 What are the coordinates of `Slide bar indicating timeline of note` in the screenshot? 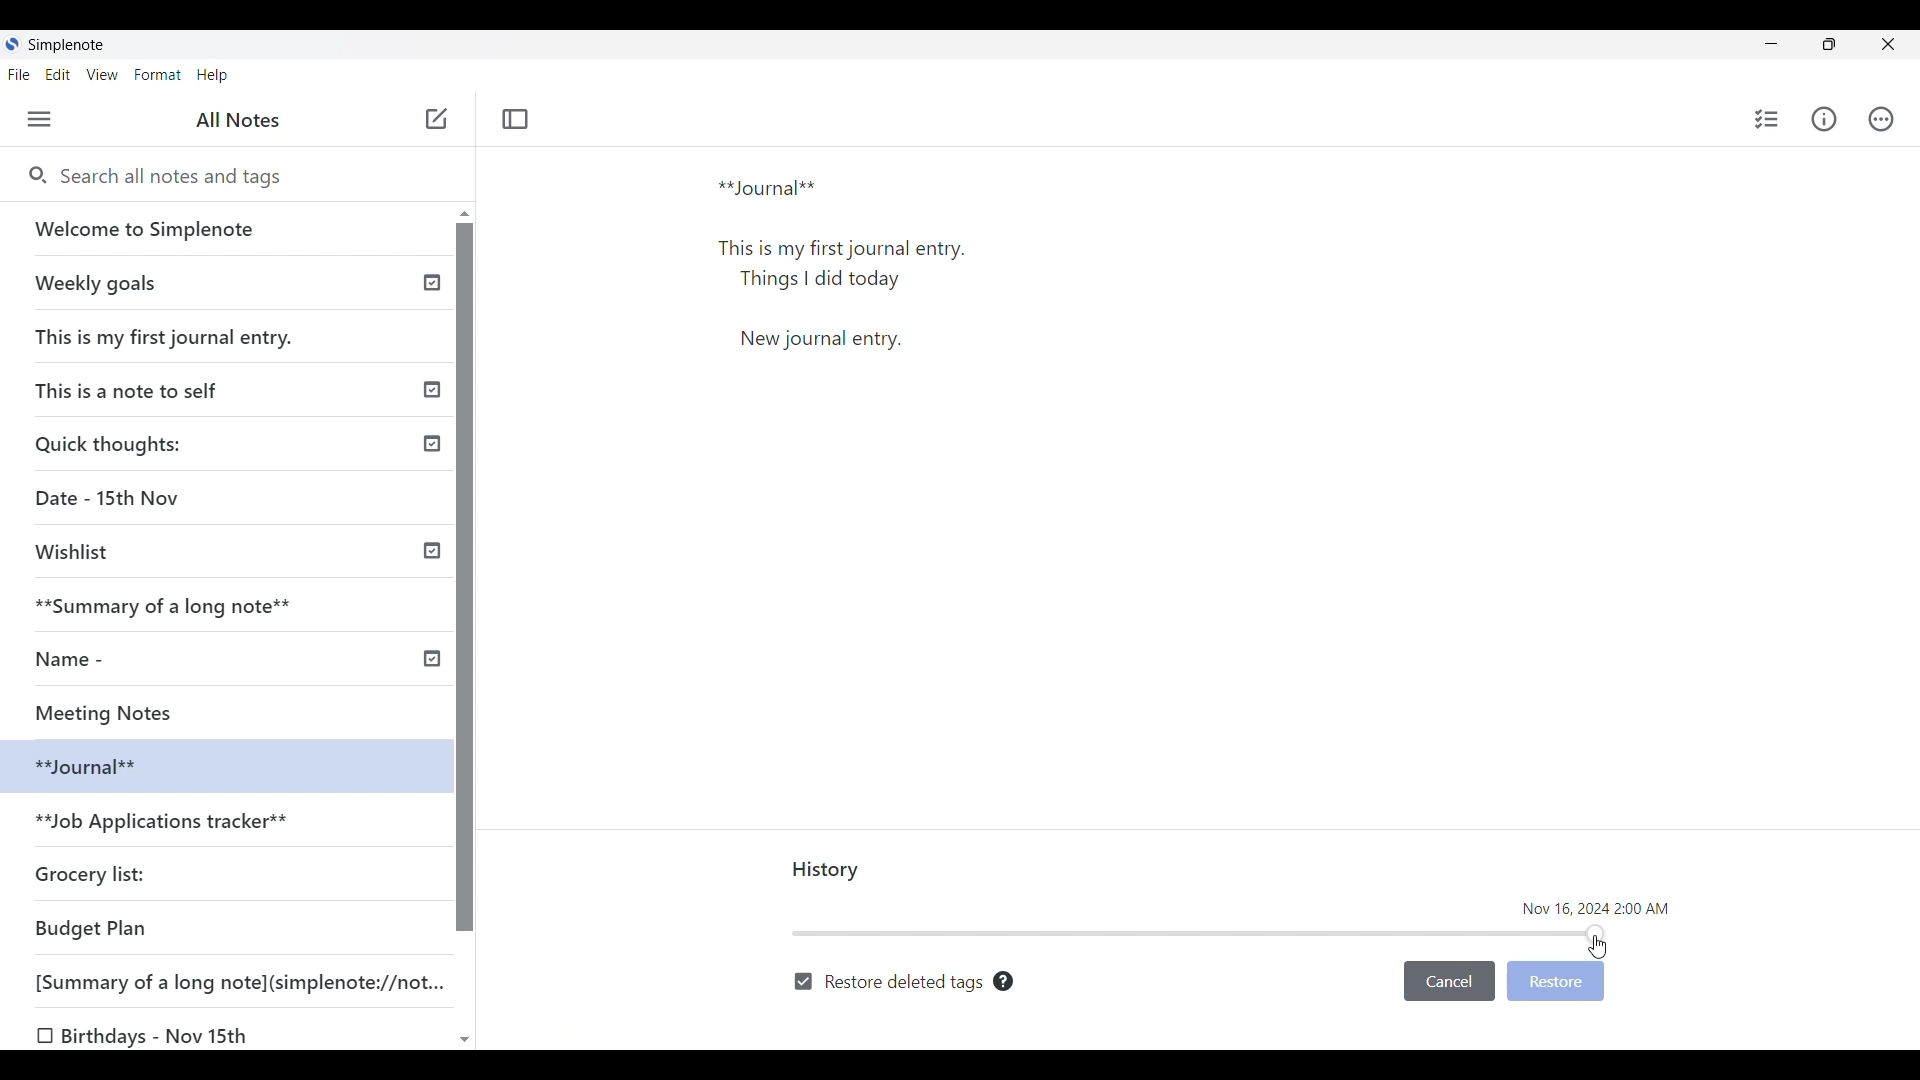 It's located at (1200, 933).